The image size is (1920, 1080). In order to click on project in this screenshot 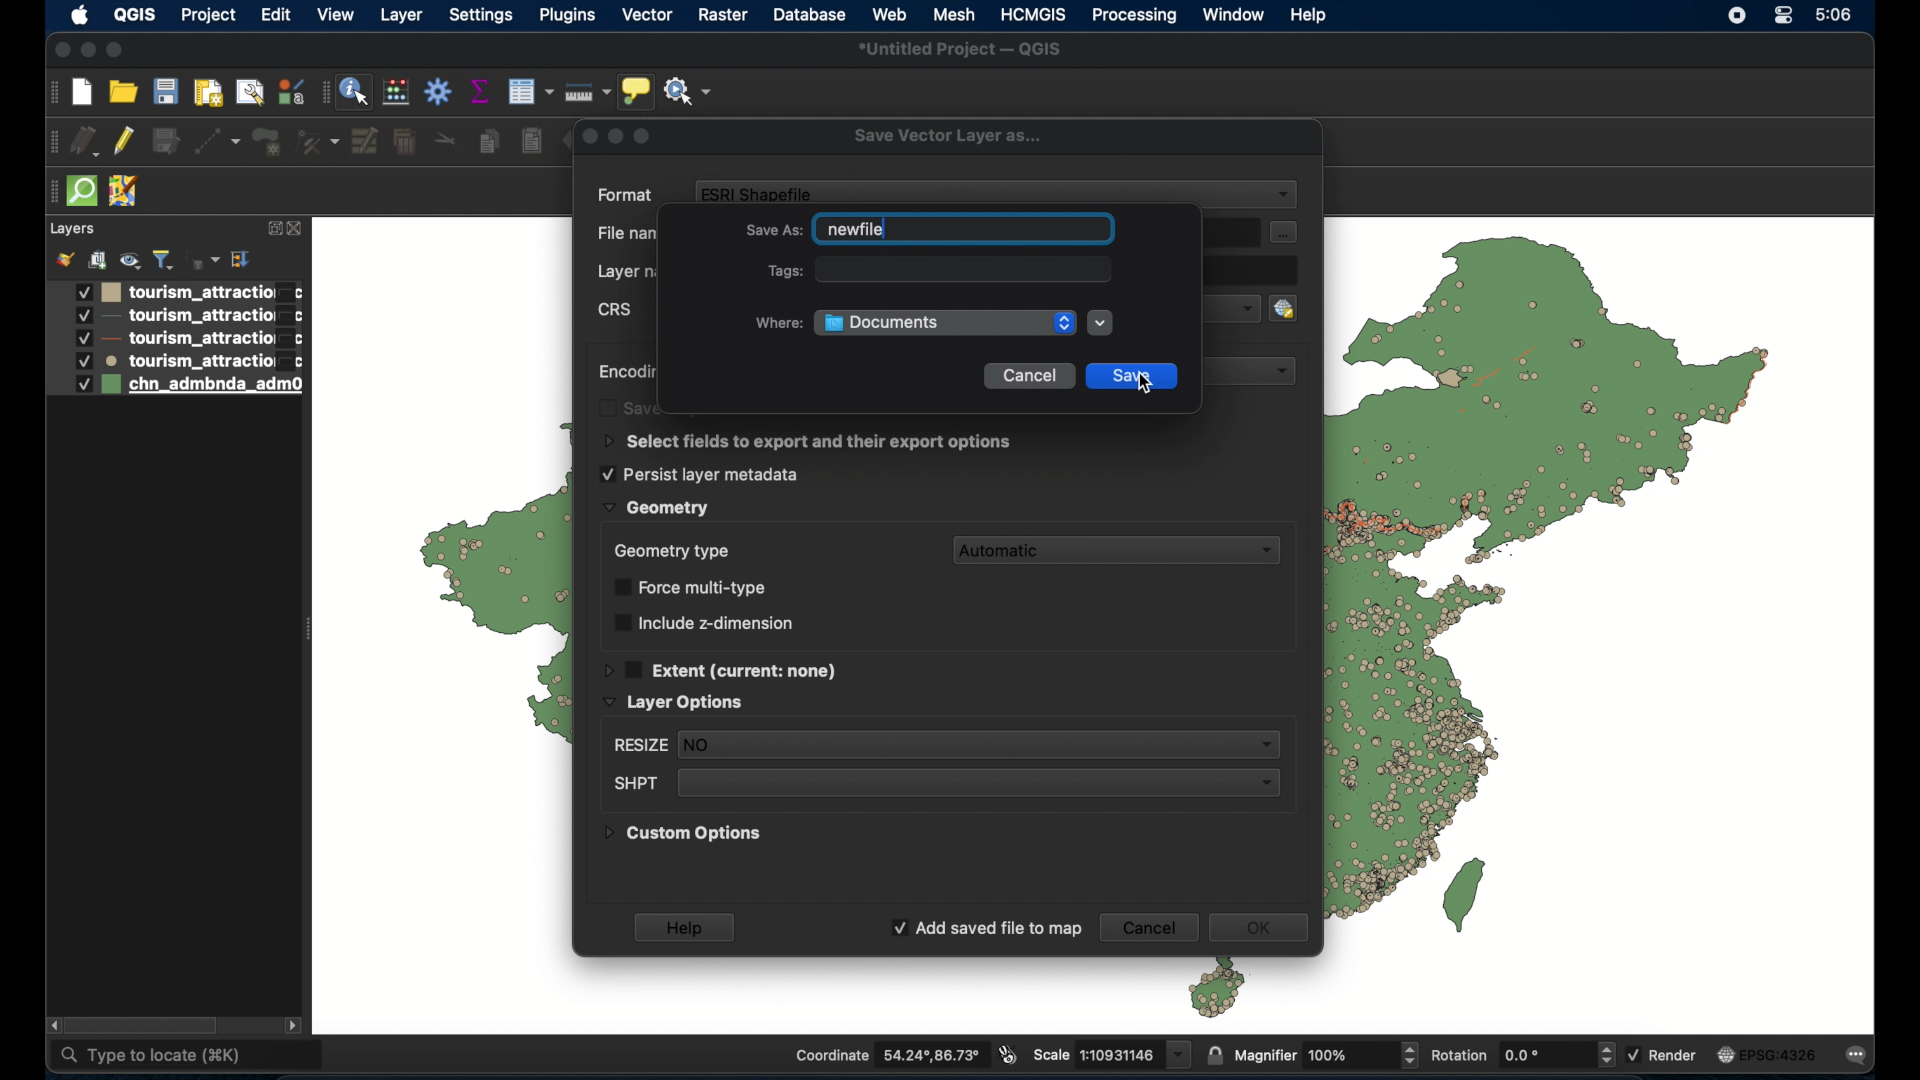, I will do `click(205, 15)`.